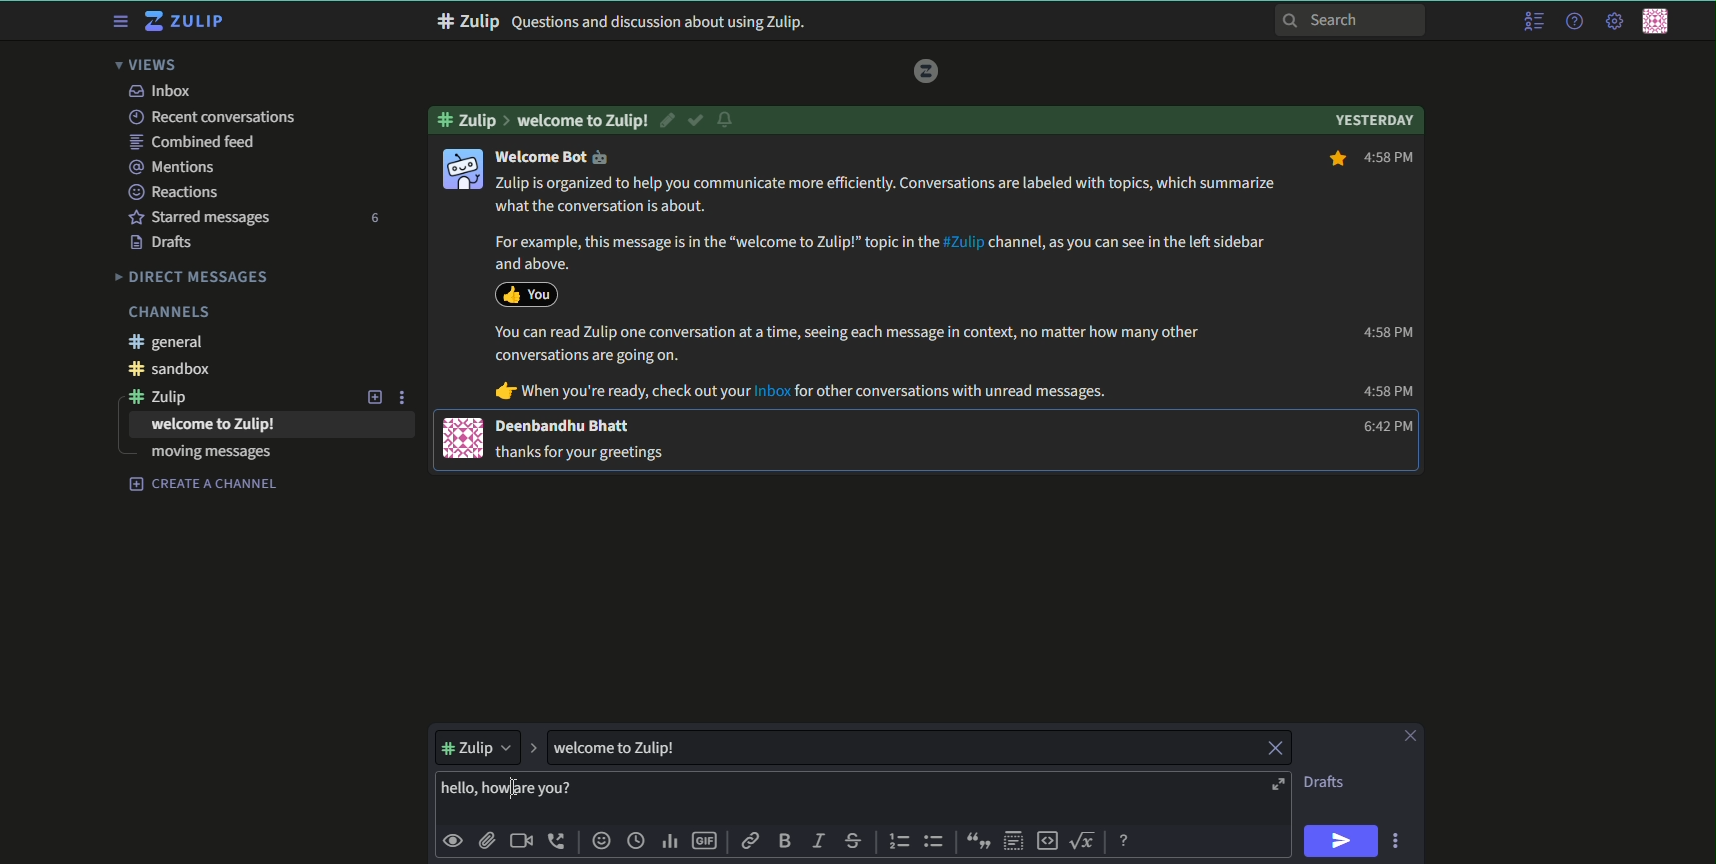 This screenshot has width=1716, height=864. I want to click on #zulip, so click(168, 396).